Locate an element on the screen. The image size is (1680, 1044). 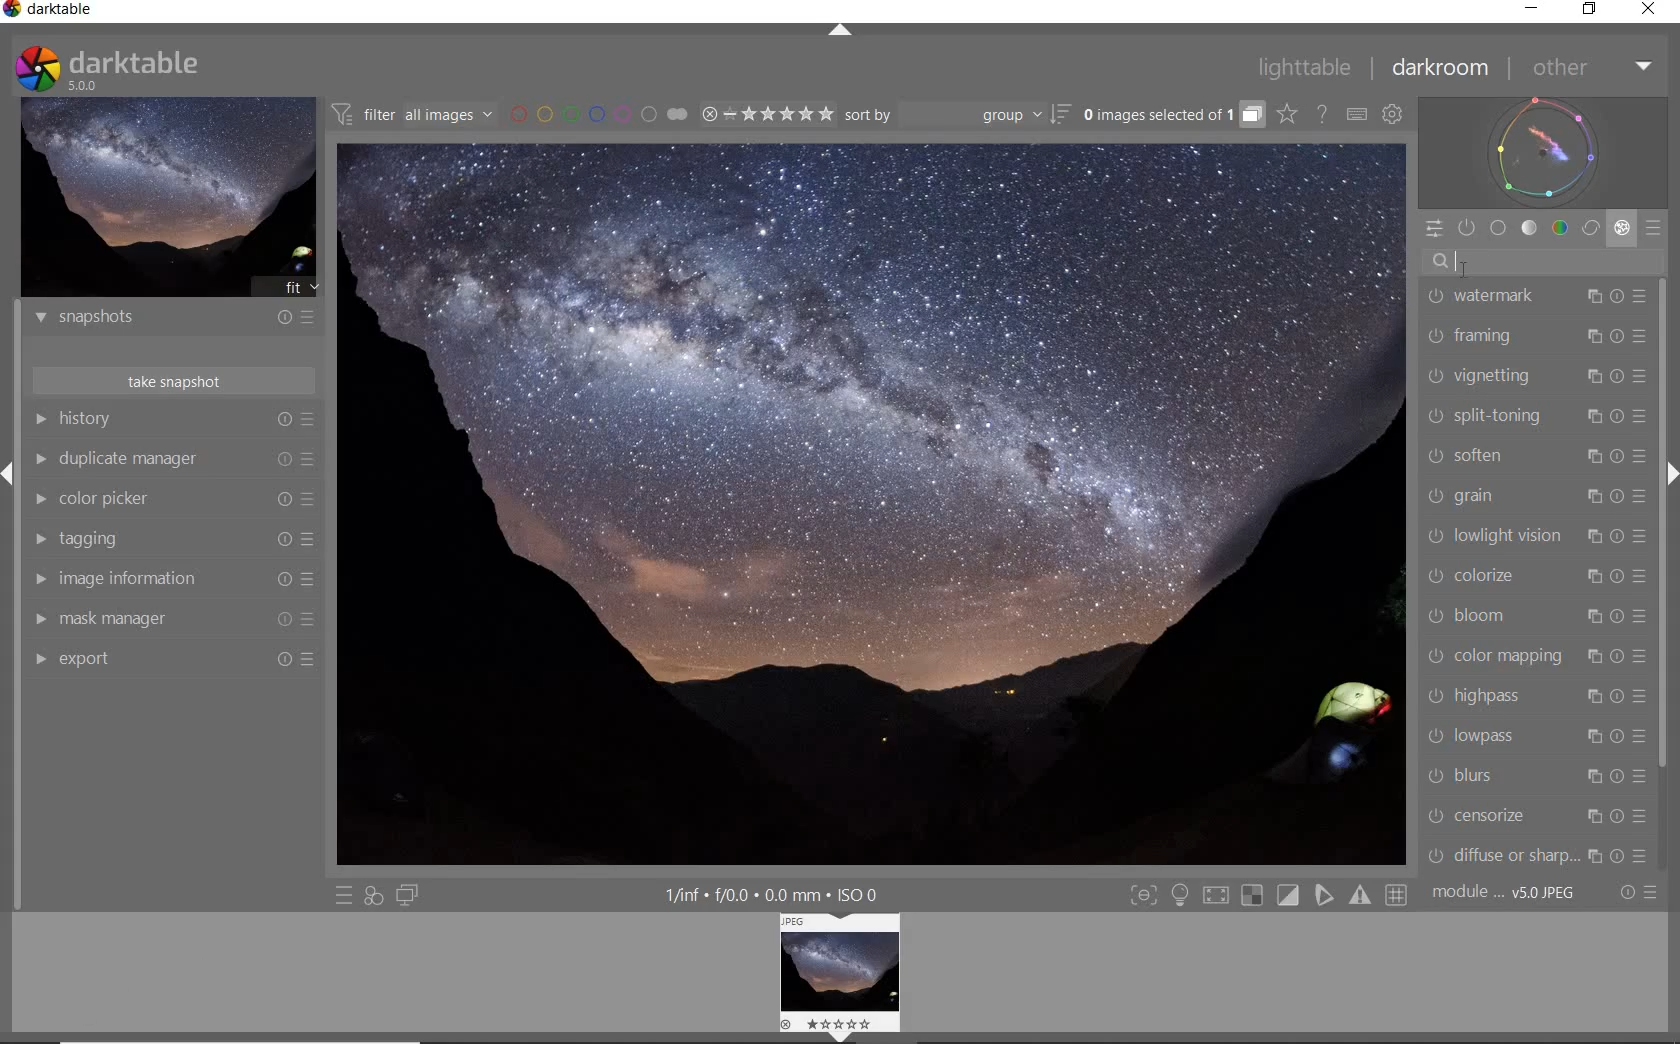
COLORIZE is located at coordinates (1467, 576).